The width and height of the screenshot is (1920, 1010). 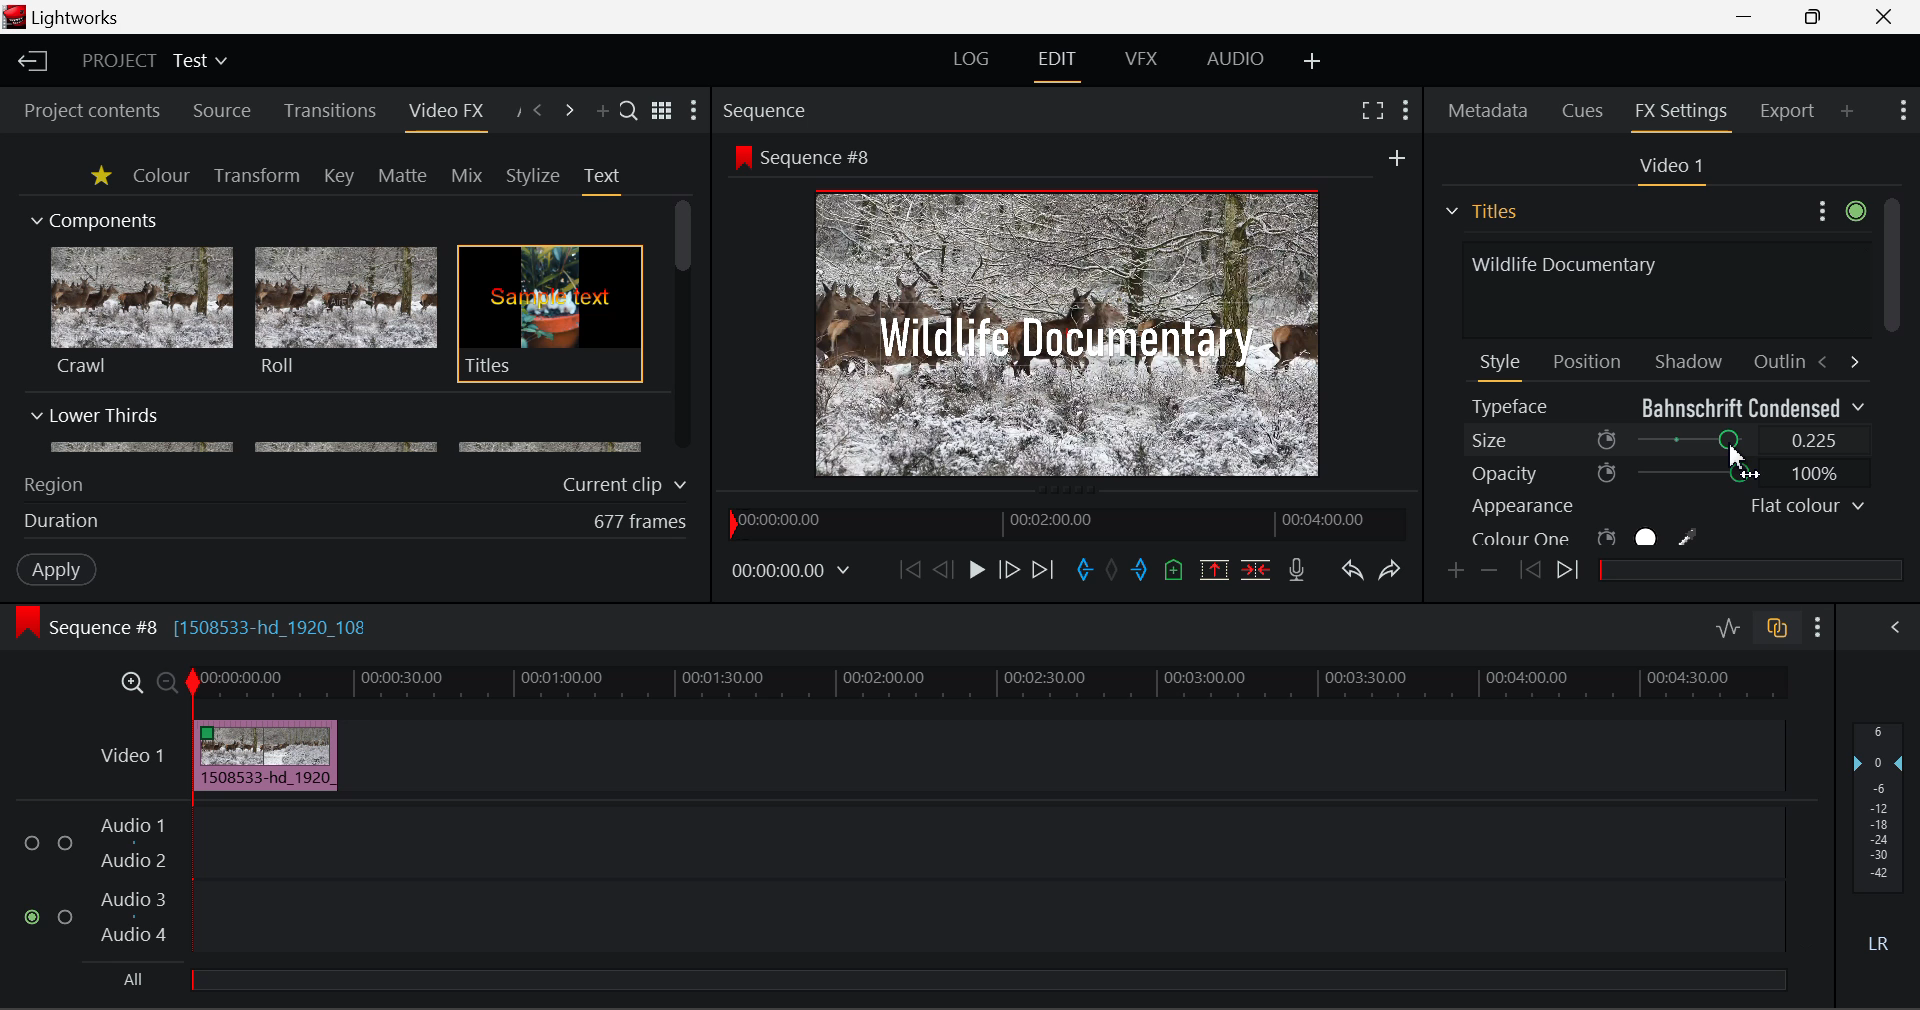 What do you see at coordinates (1140, 59) in the screenshot?
I see `VFX Layout` at bounding box center [1140, 59].